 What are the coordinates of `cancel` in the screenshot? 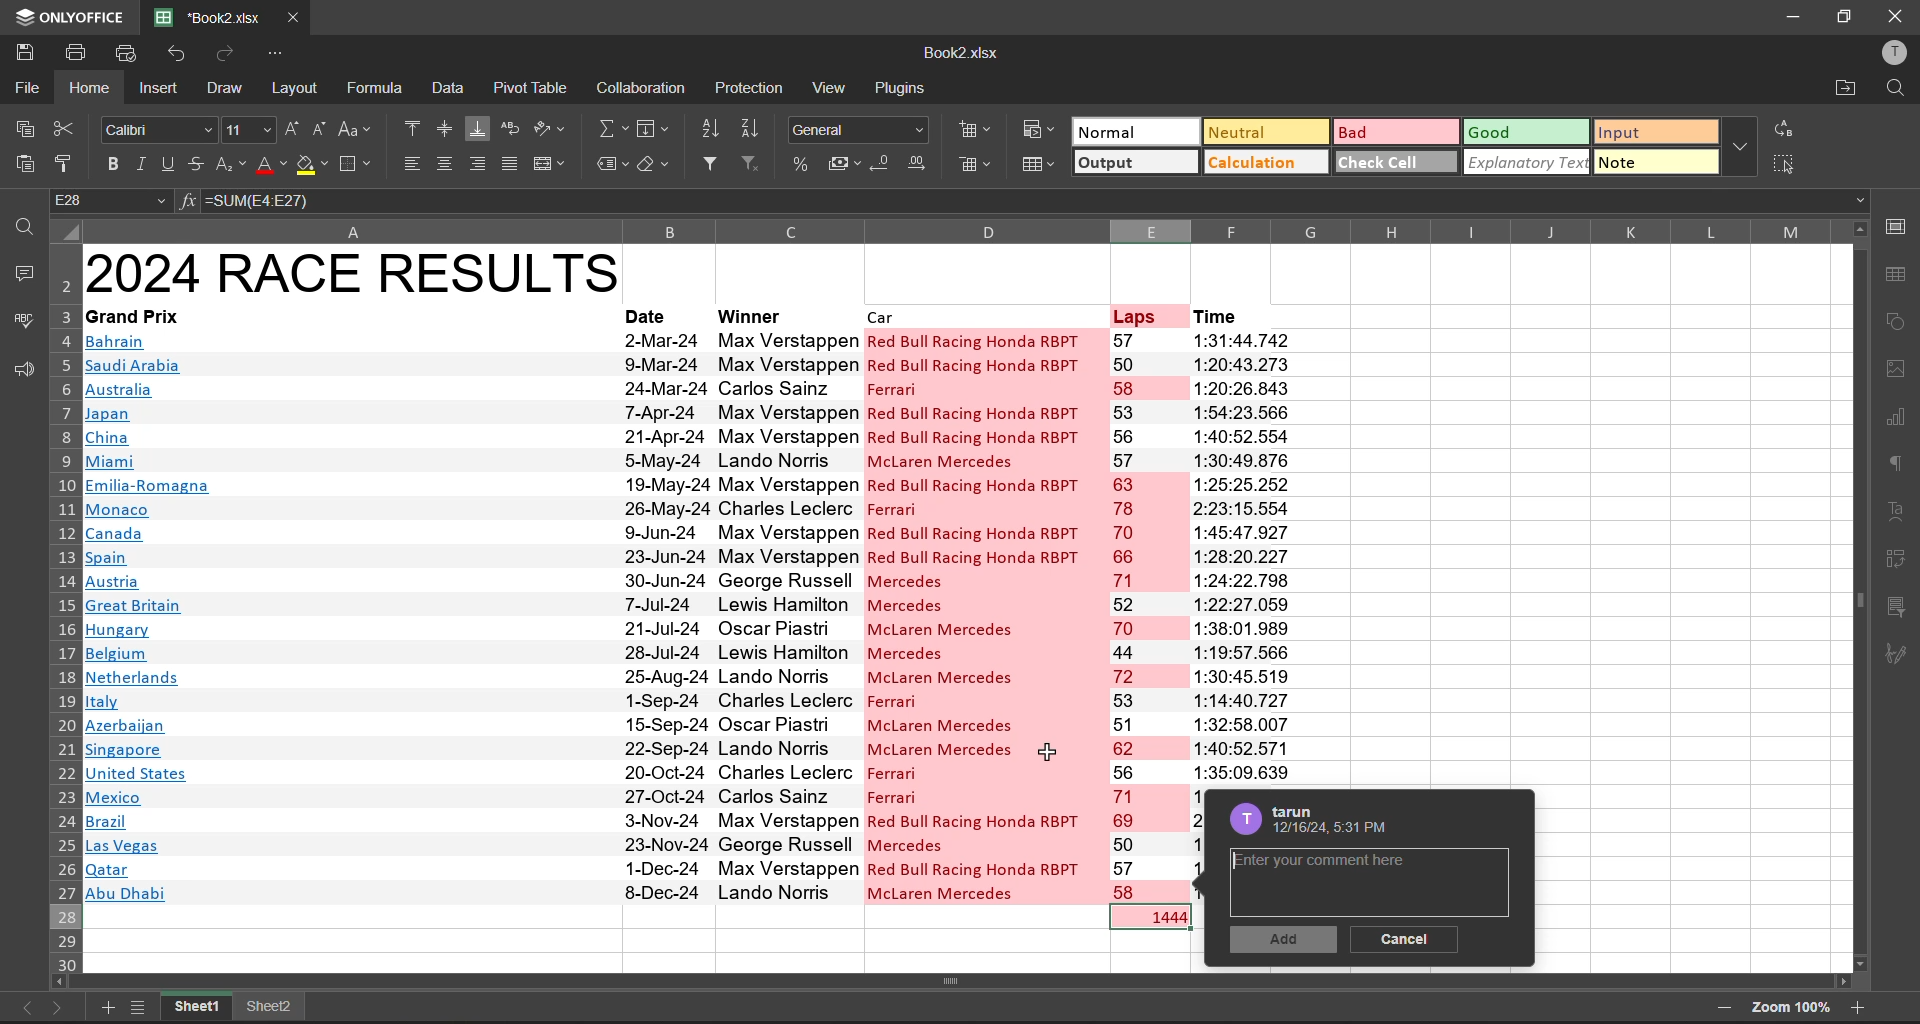 It's located at (1410, 938).